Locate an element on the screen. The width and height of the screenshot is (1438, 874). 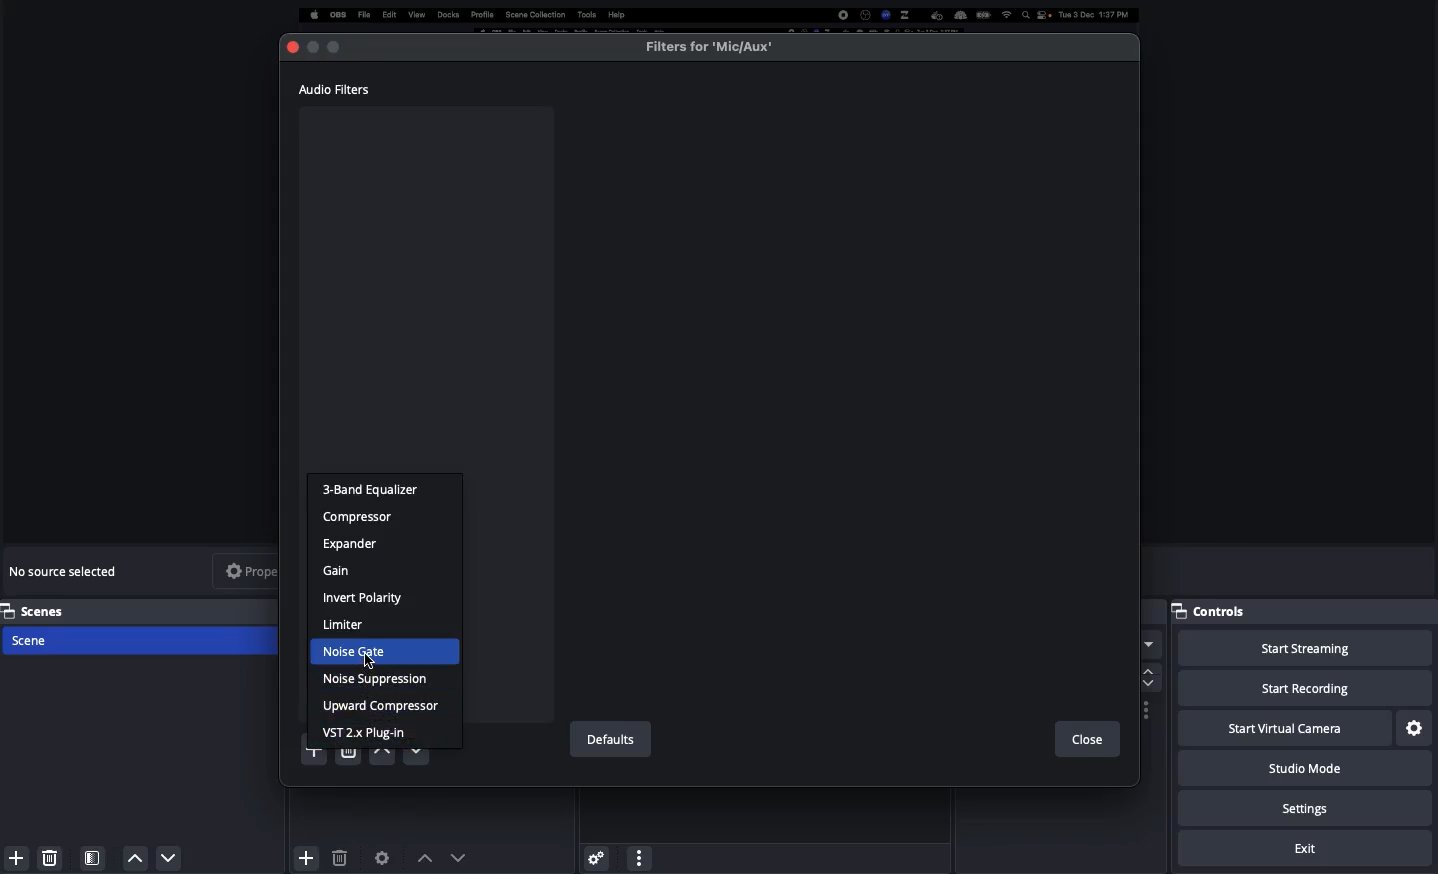
Down is located at coordinates (419, 757).